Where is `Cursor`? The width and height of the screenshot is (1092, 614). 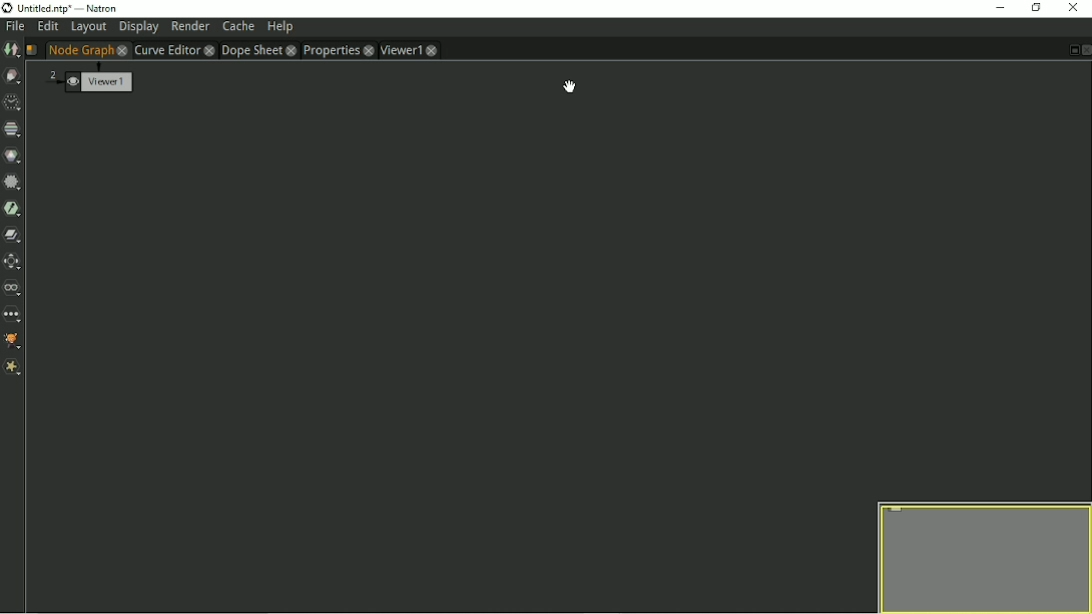
Cursor is located at coordinates (568, 86).